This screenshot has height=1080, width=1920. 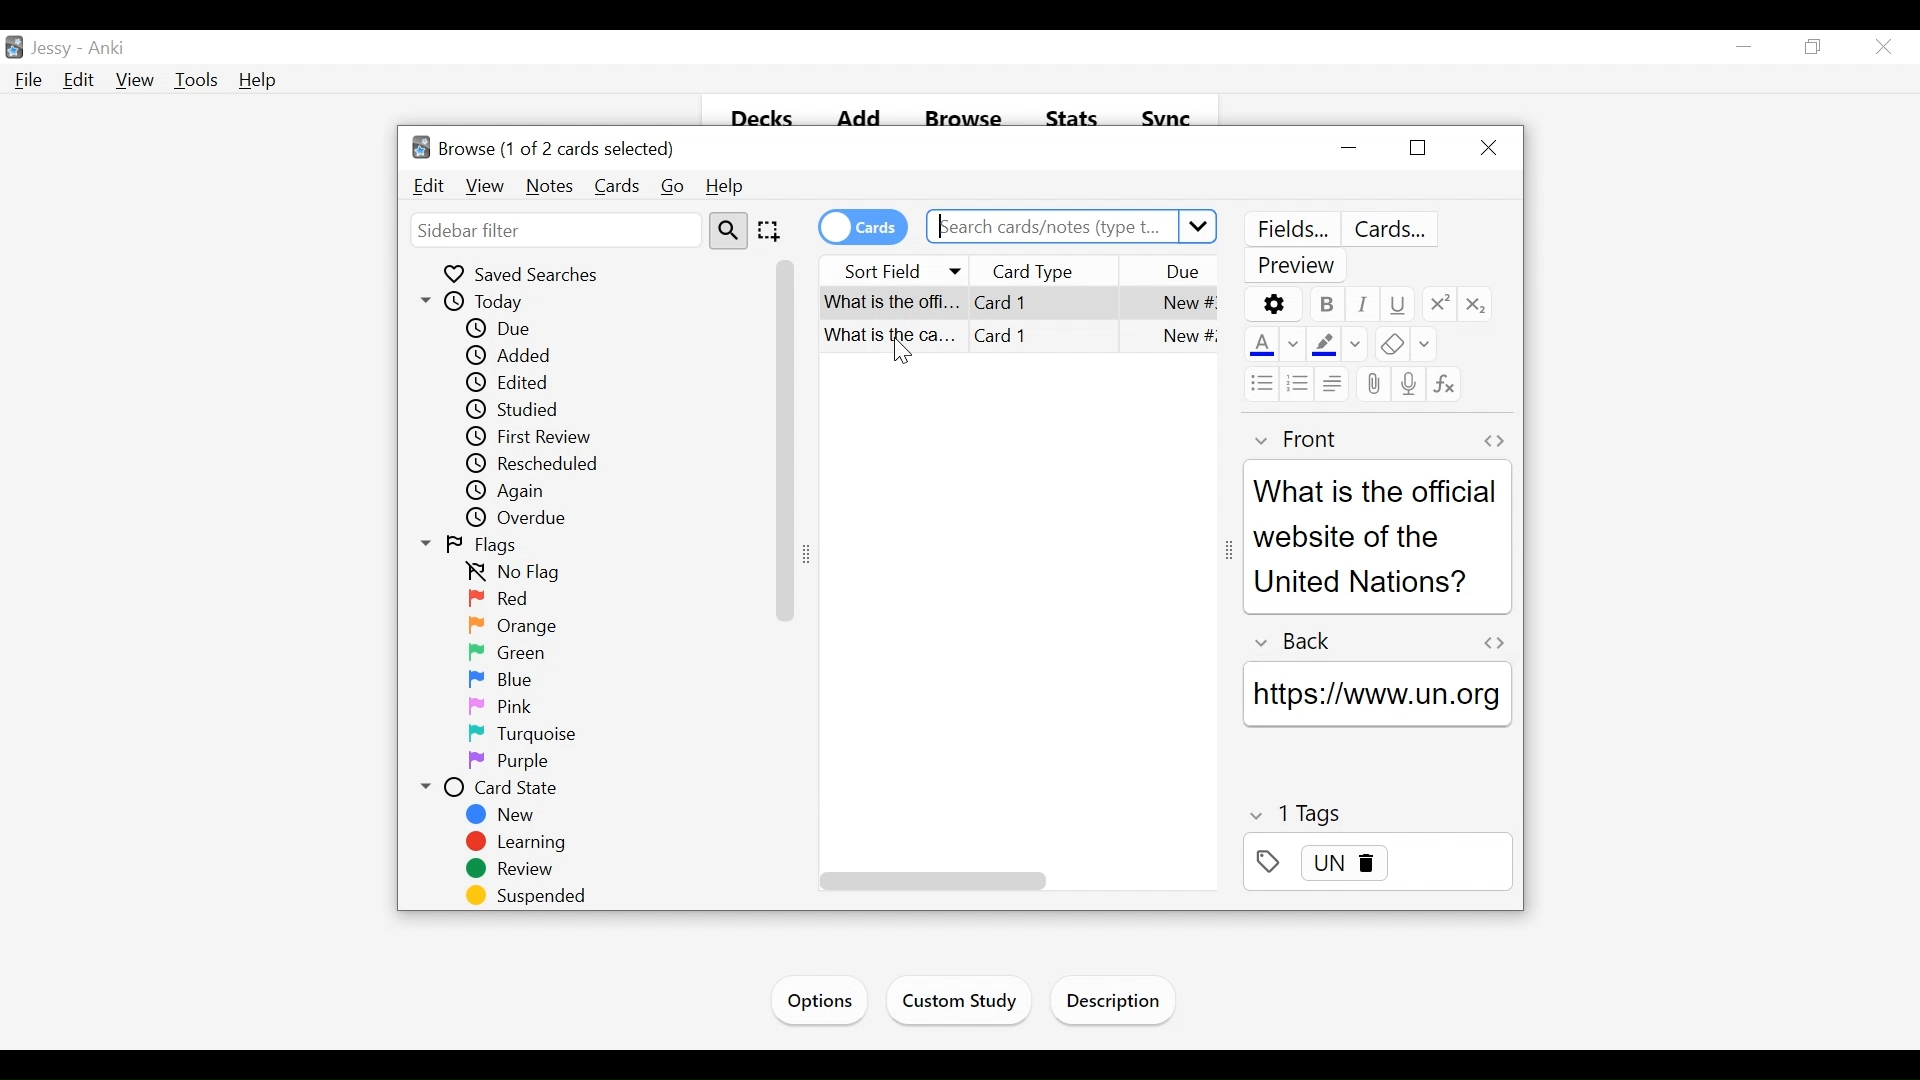 What do you see at coordinates (1181, 272) in the screenshot?
I see `Due` at bounding box center [1181, 272].